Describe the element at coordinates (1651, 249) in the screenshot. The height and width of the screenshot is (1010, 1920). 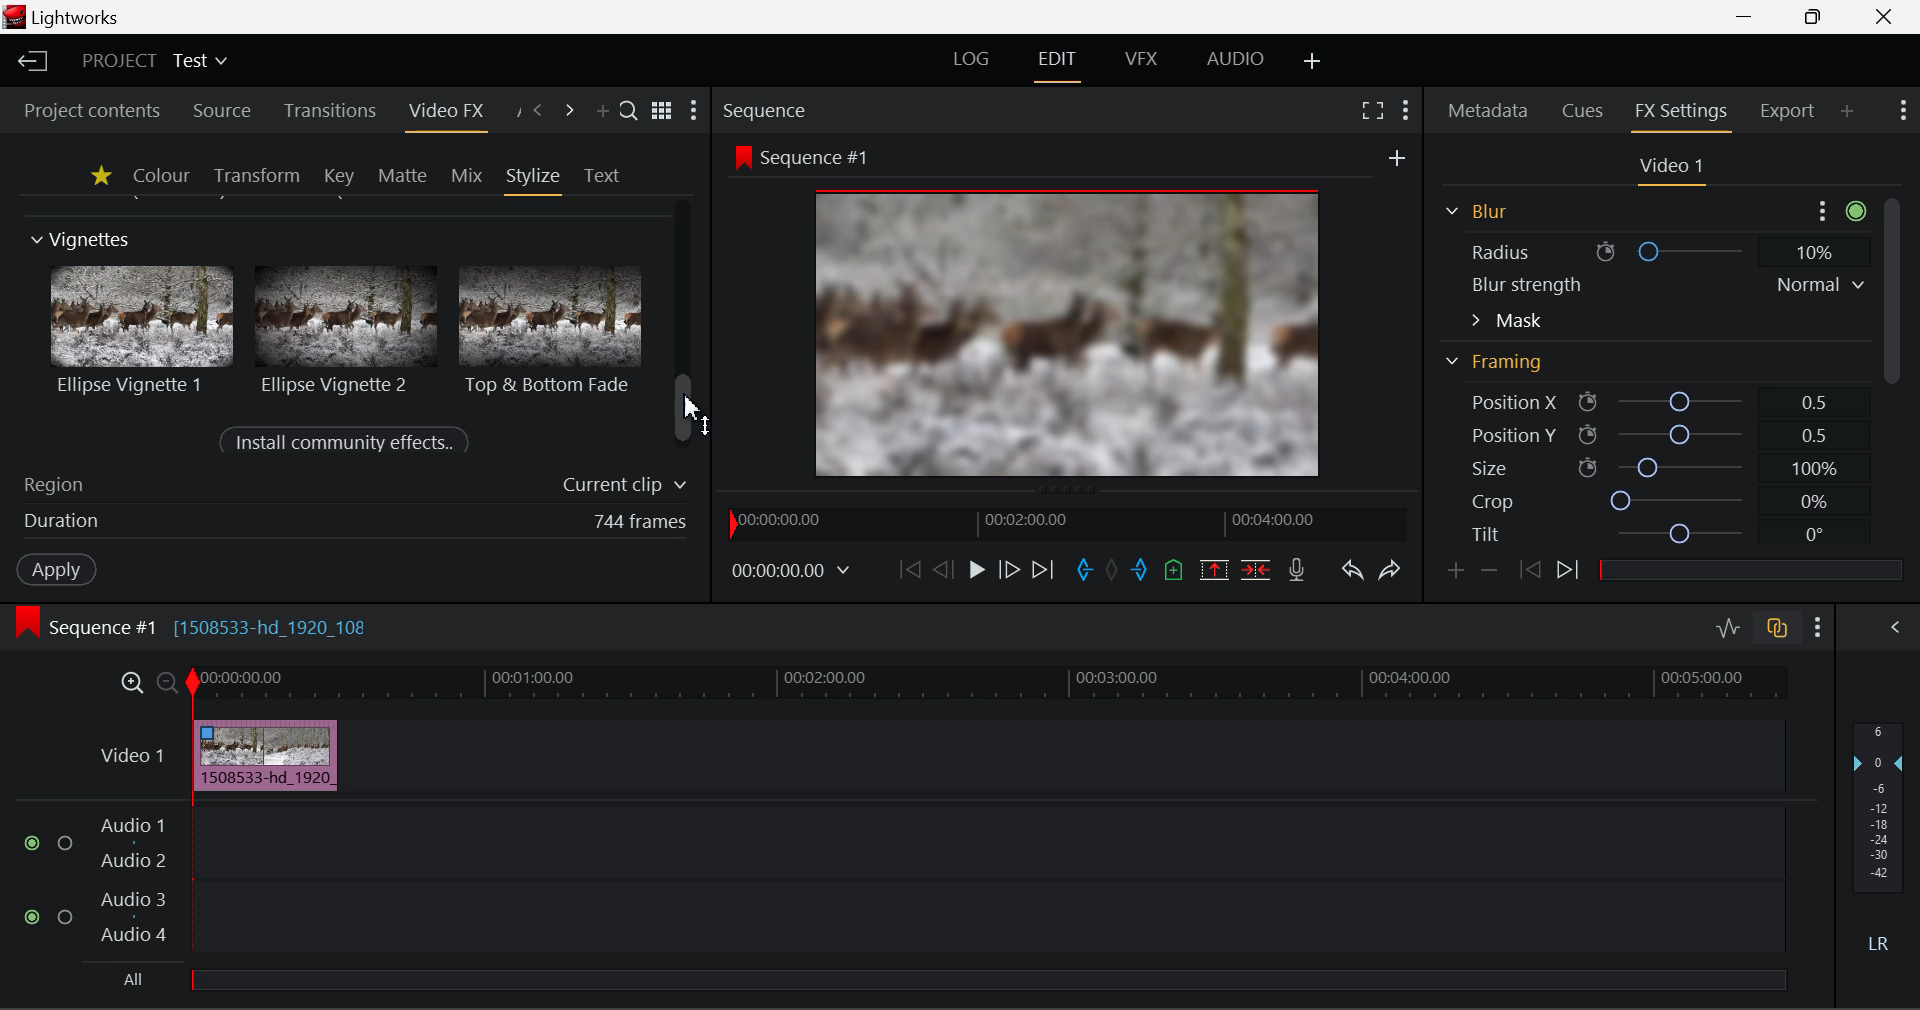
I see `Radius ® O 10%` at that location.